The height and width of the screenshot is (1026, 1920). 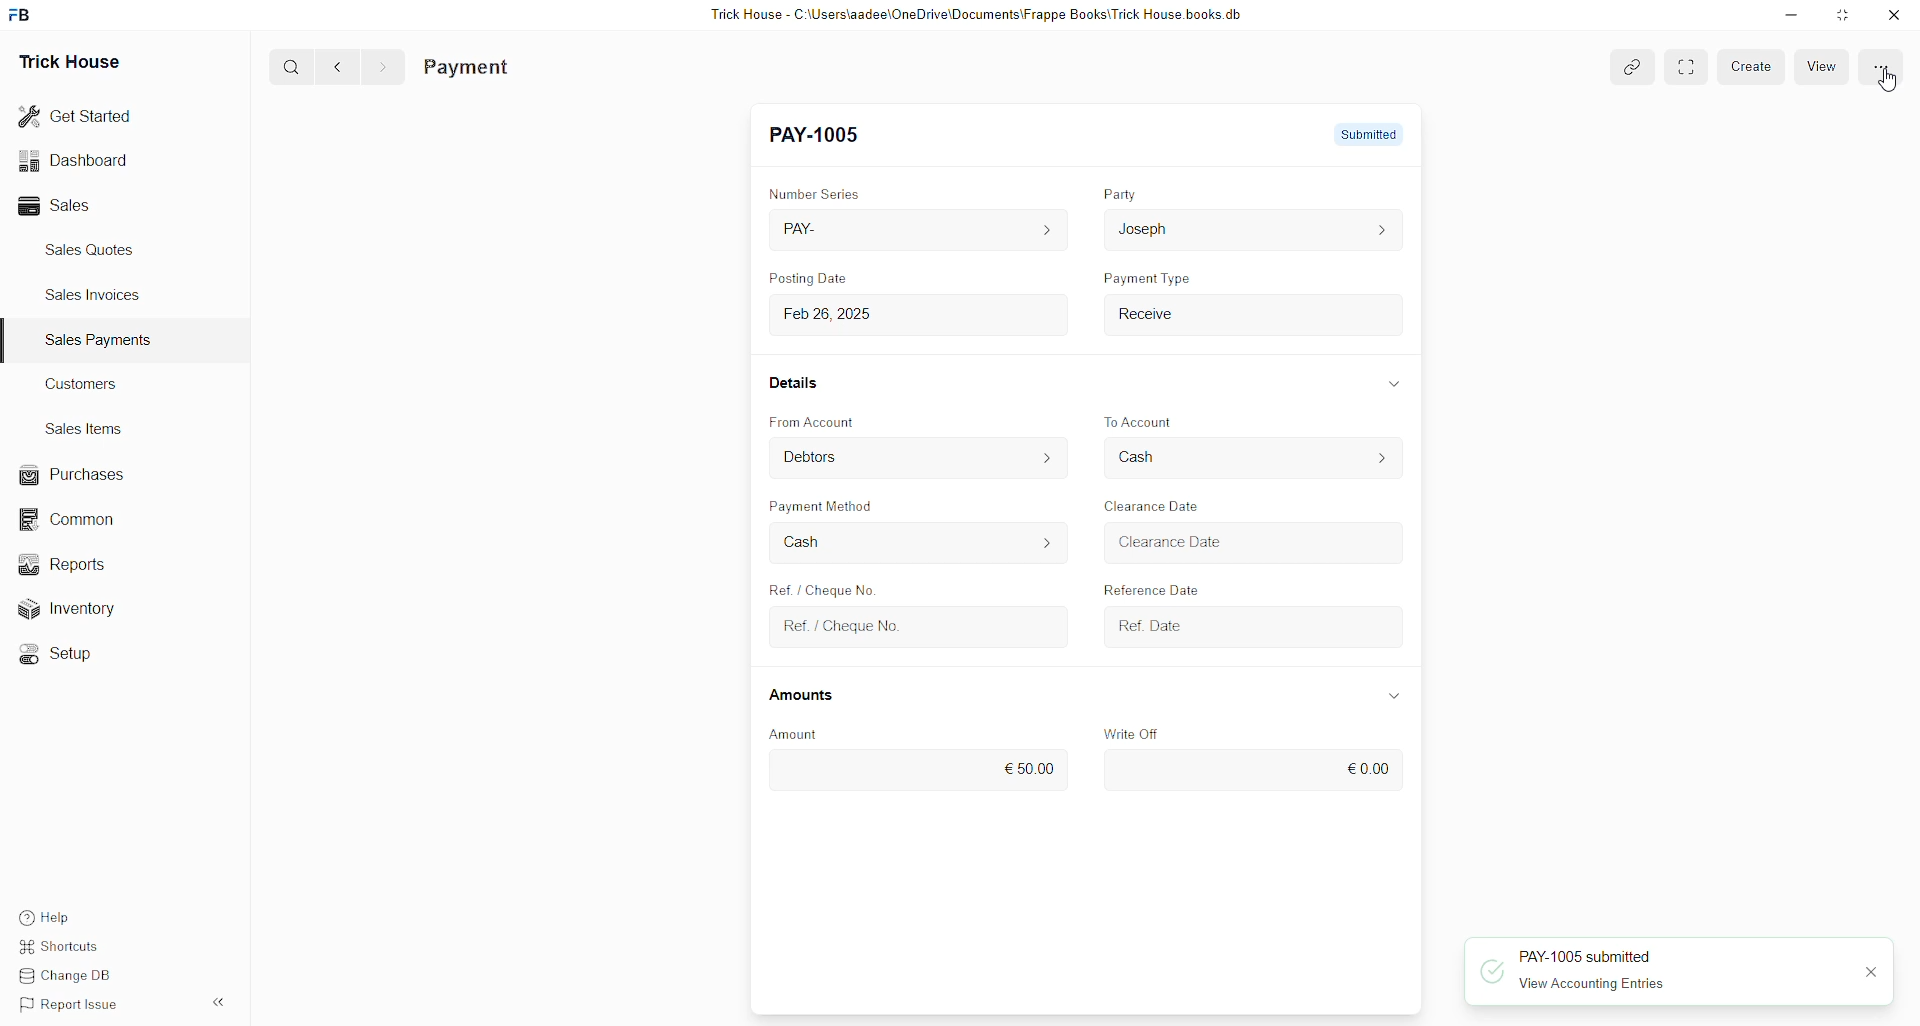 What do you see at coordinates (794, 919) in the screenshot?
I see `#` at bounding box center [794, 919].